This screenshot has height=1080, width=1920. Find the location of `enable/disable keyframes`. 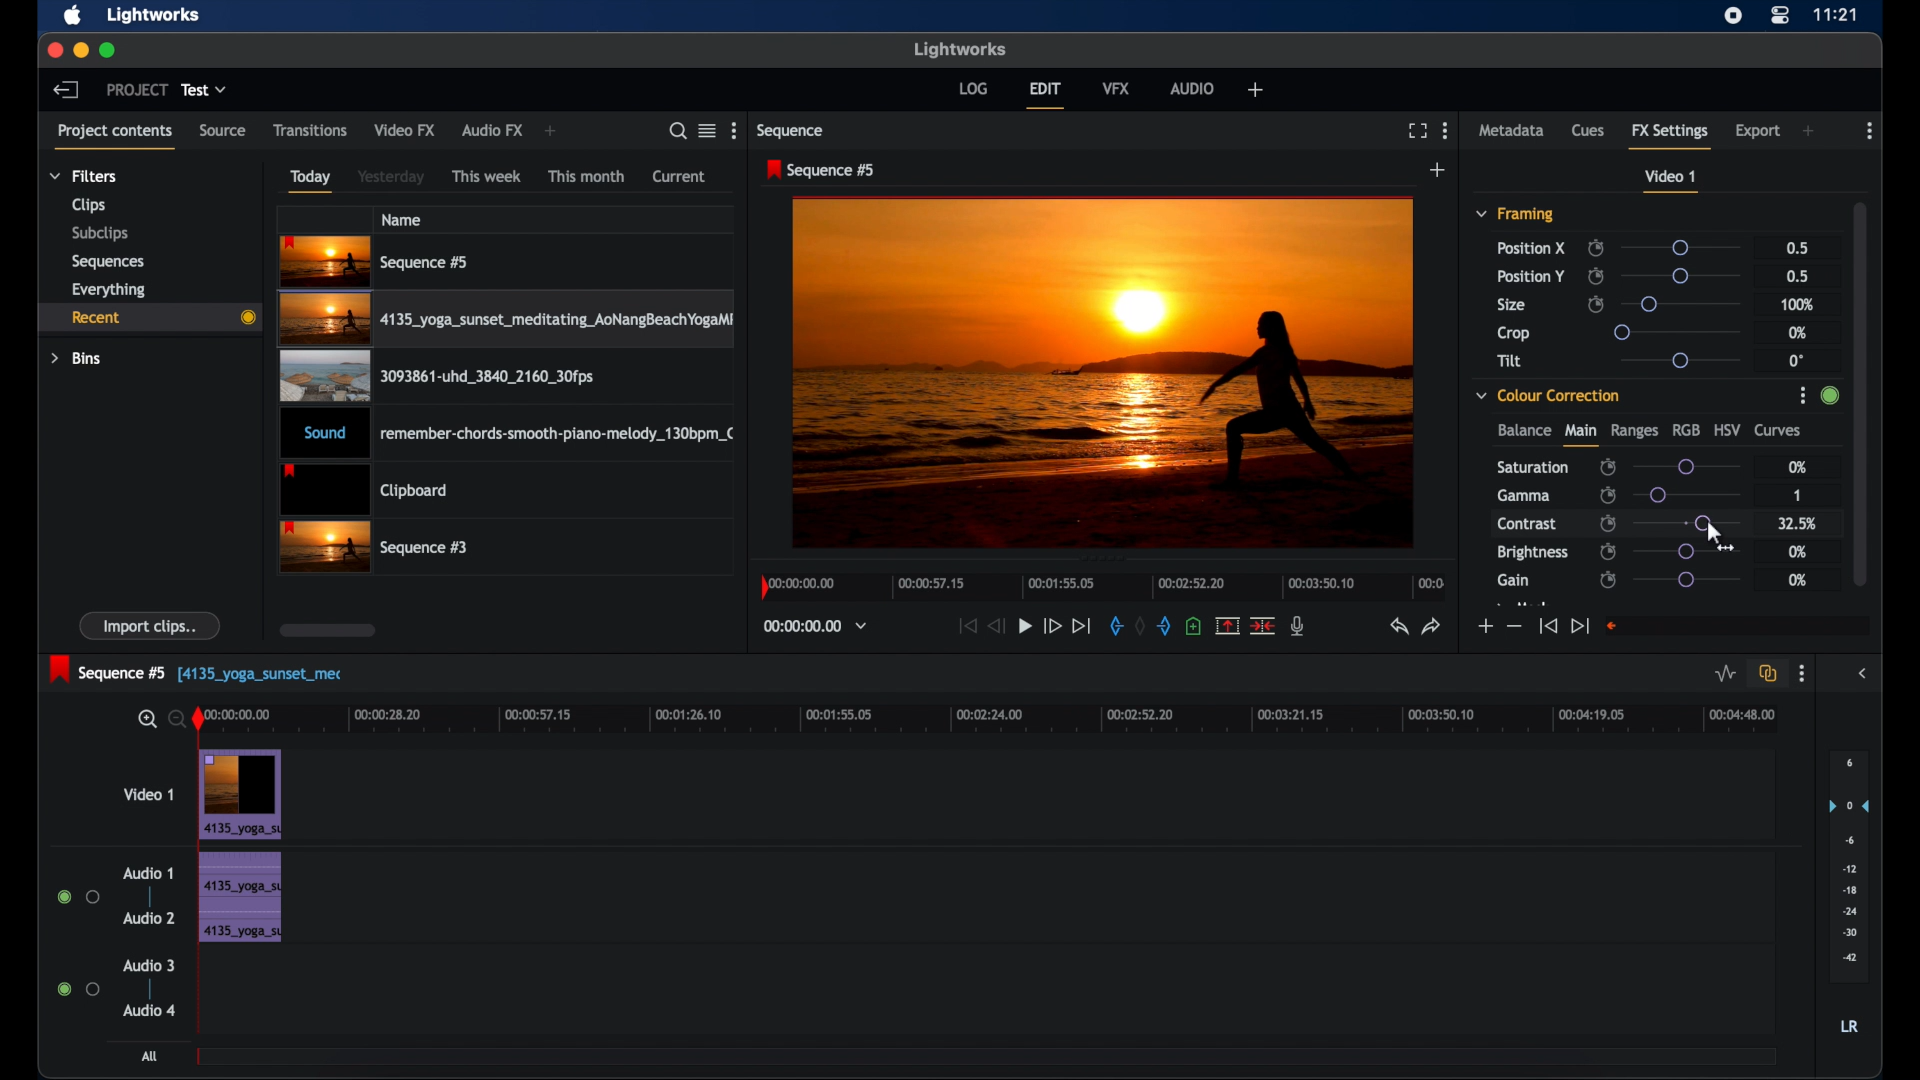

enable/disable keyframes is located at coordinates (1596, 303).